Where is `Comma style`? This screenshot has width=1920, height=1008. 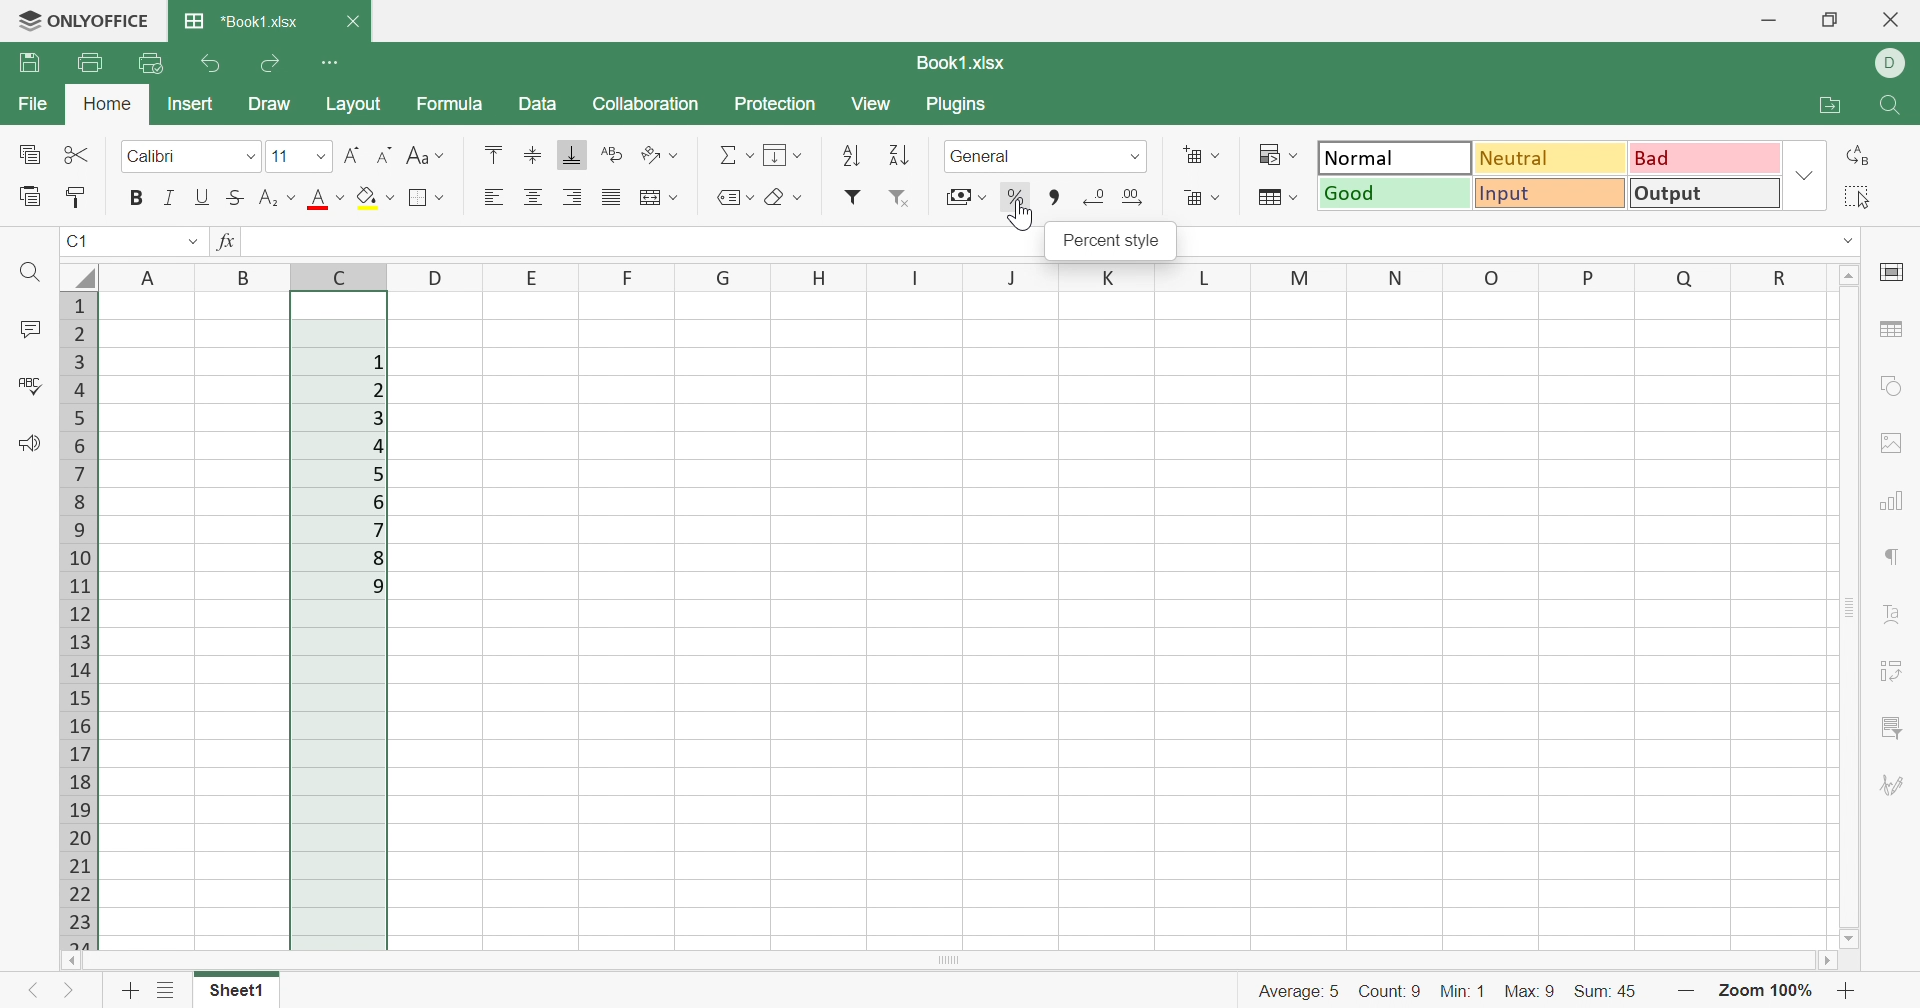
Comma style is located at coordinates (1057, 198).